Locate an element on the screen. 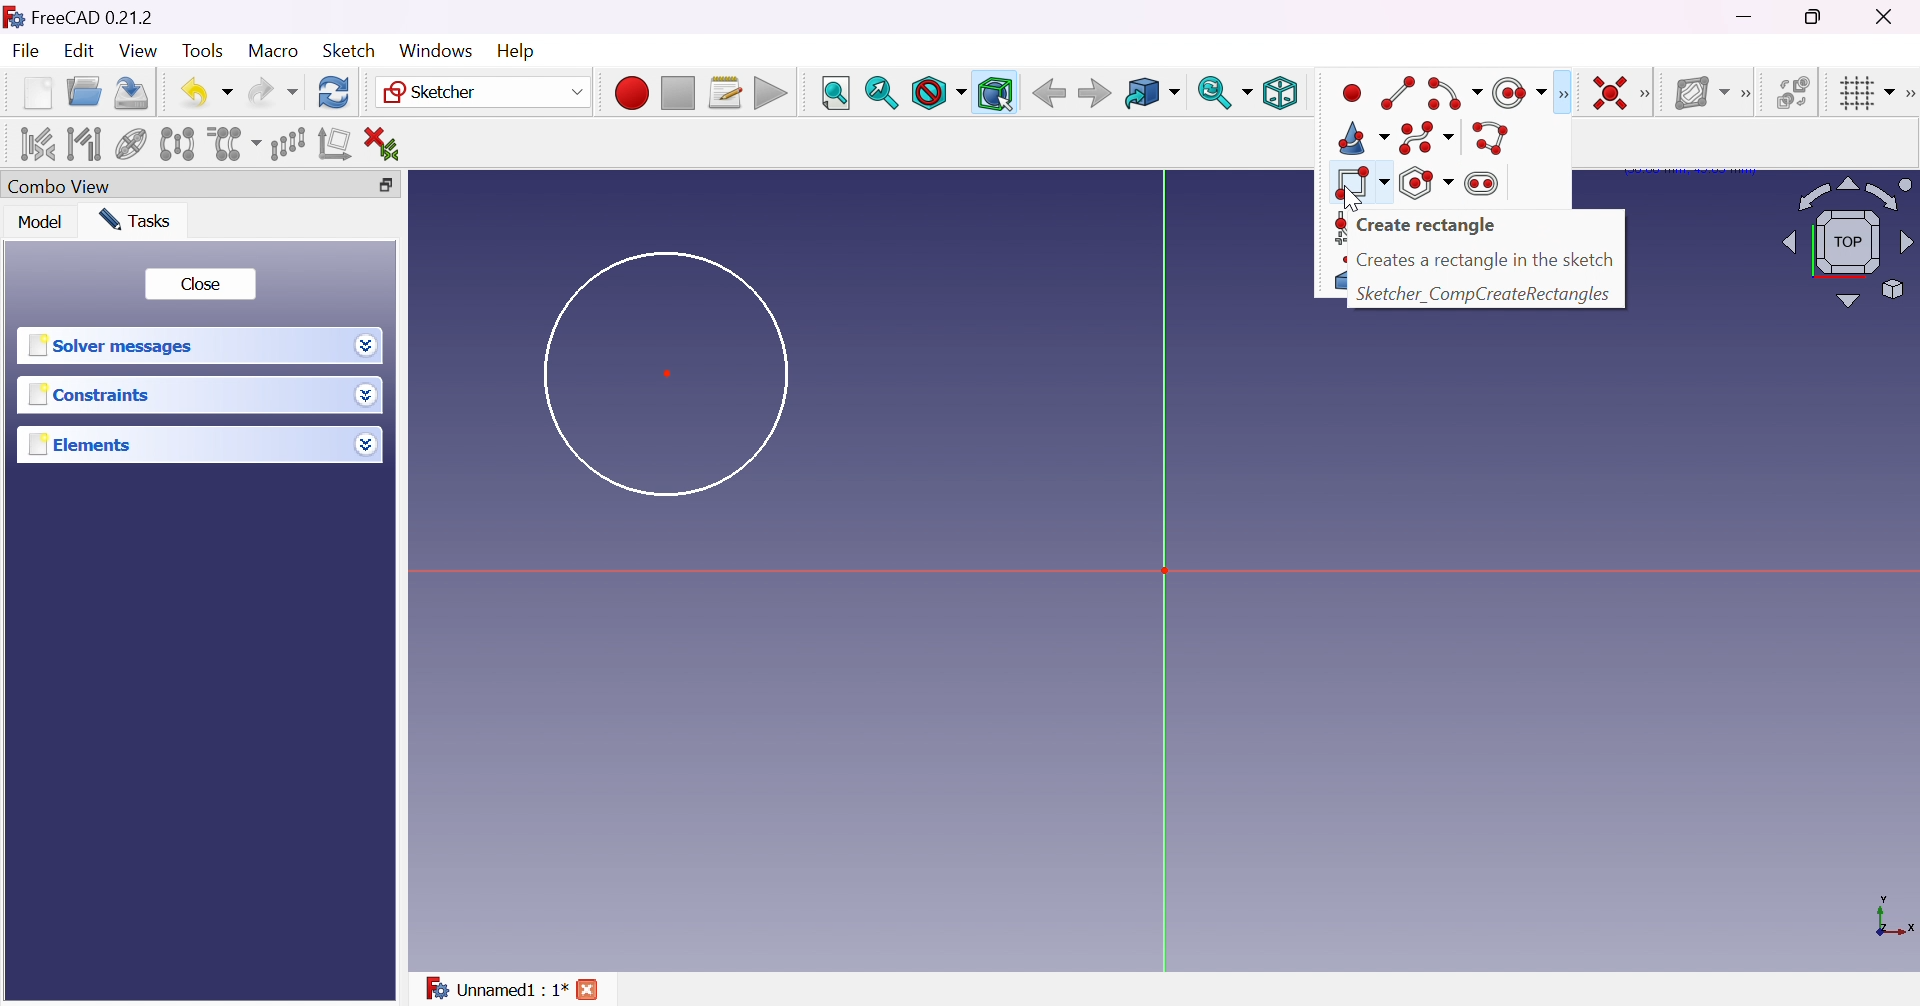  Back is located at coordinates (1049, 92).